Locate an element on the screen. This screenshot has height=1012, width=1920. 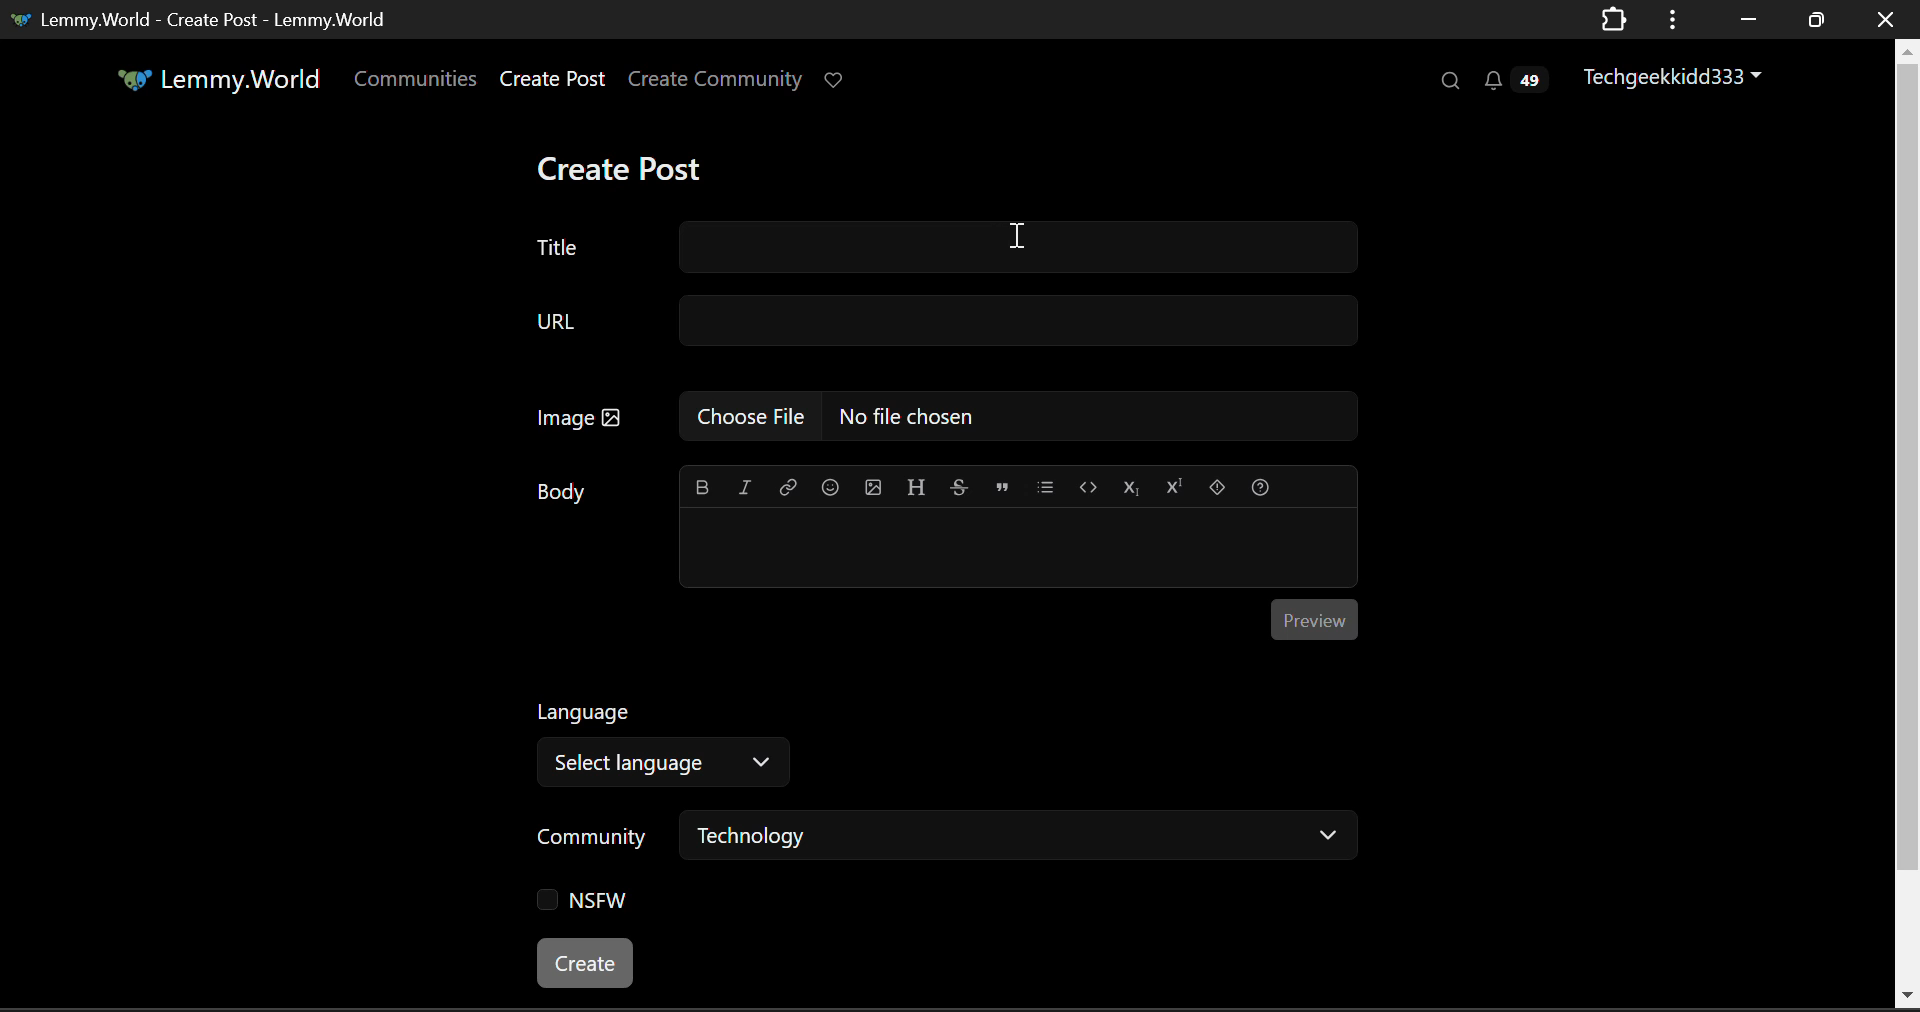
Notifications is located at coordinates (1520, 77).